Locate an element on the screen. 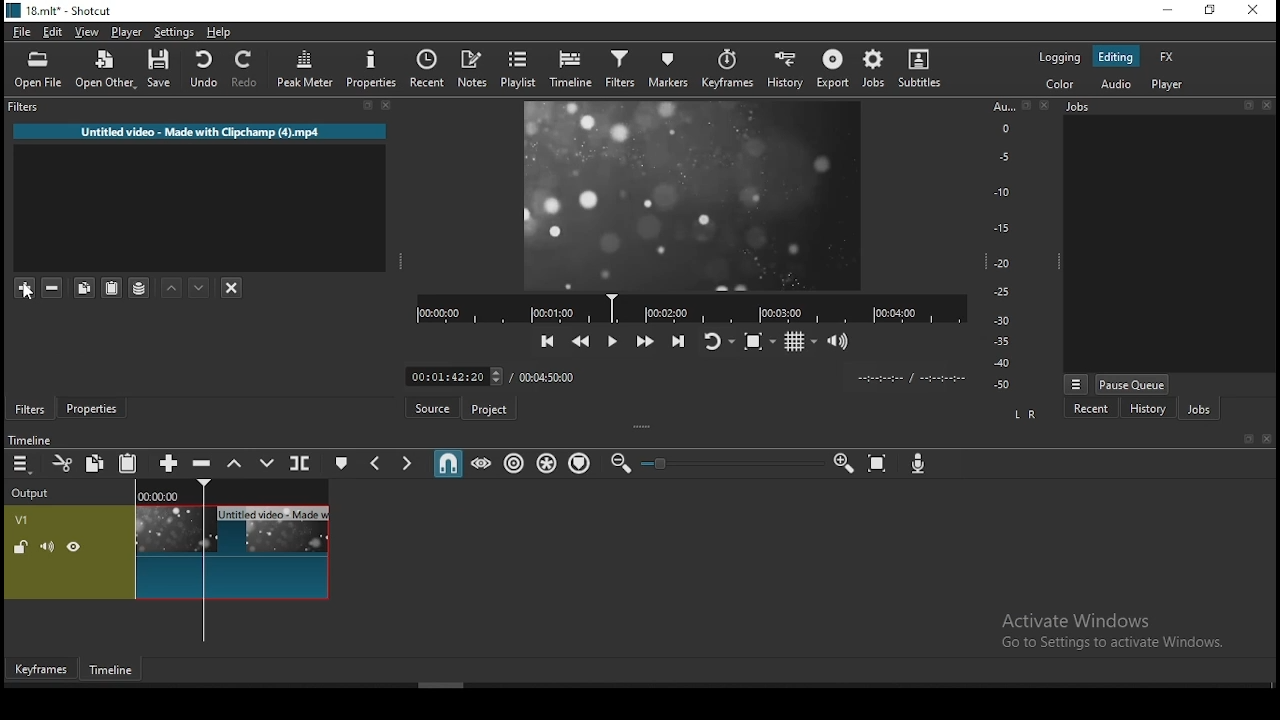  Close is located at coordinates (1266, 105).